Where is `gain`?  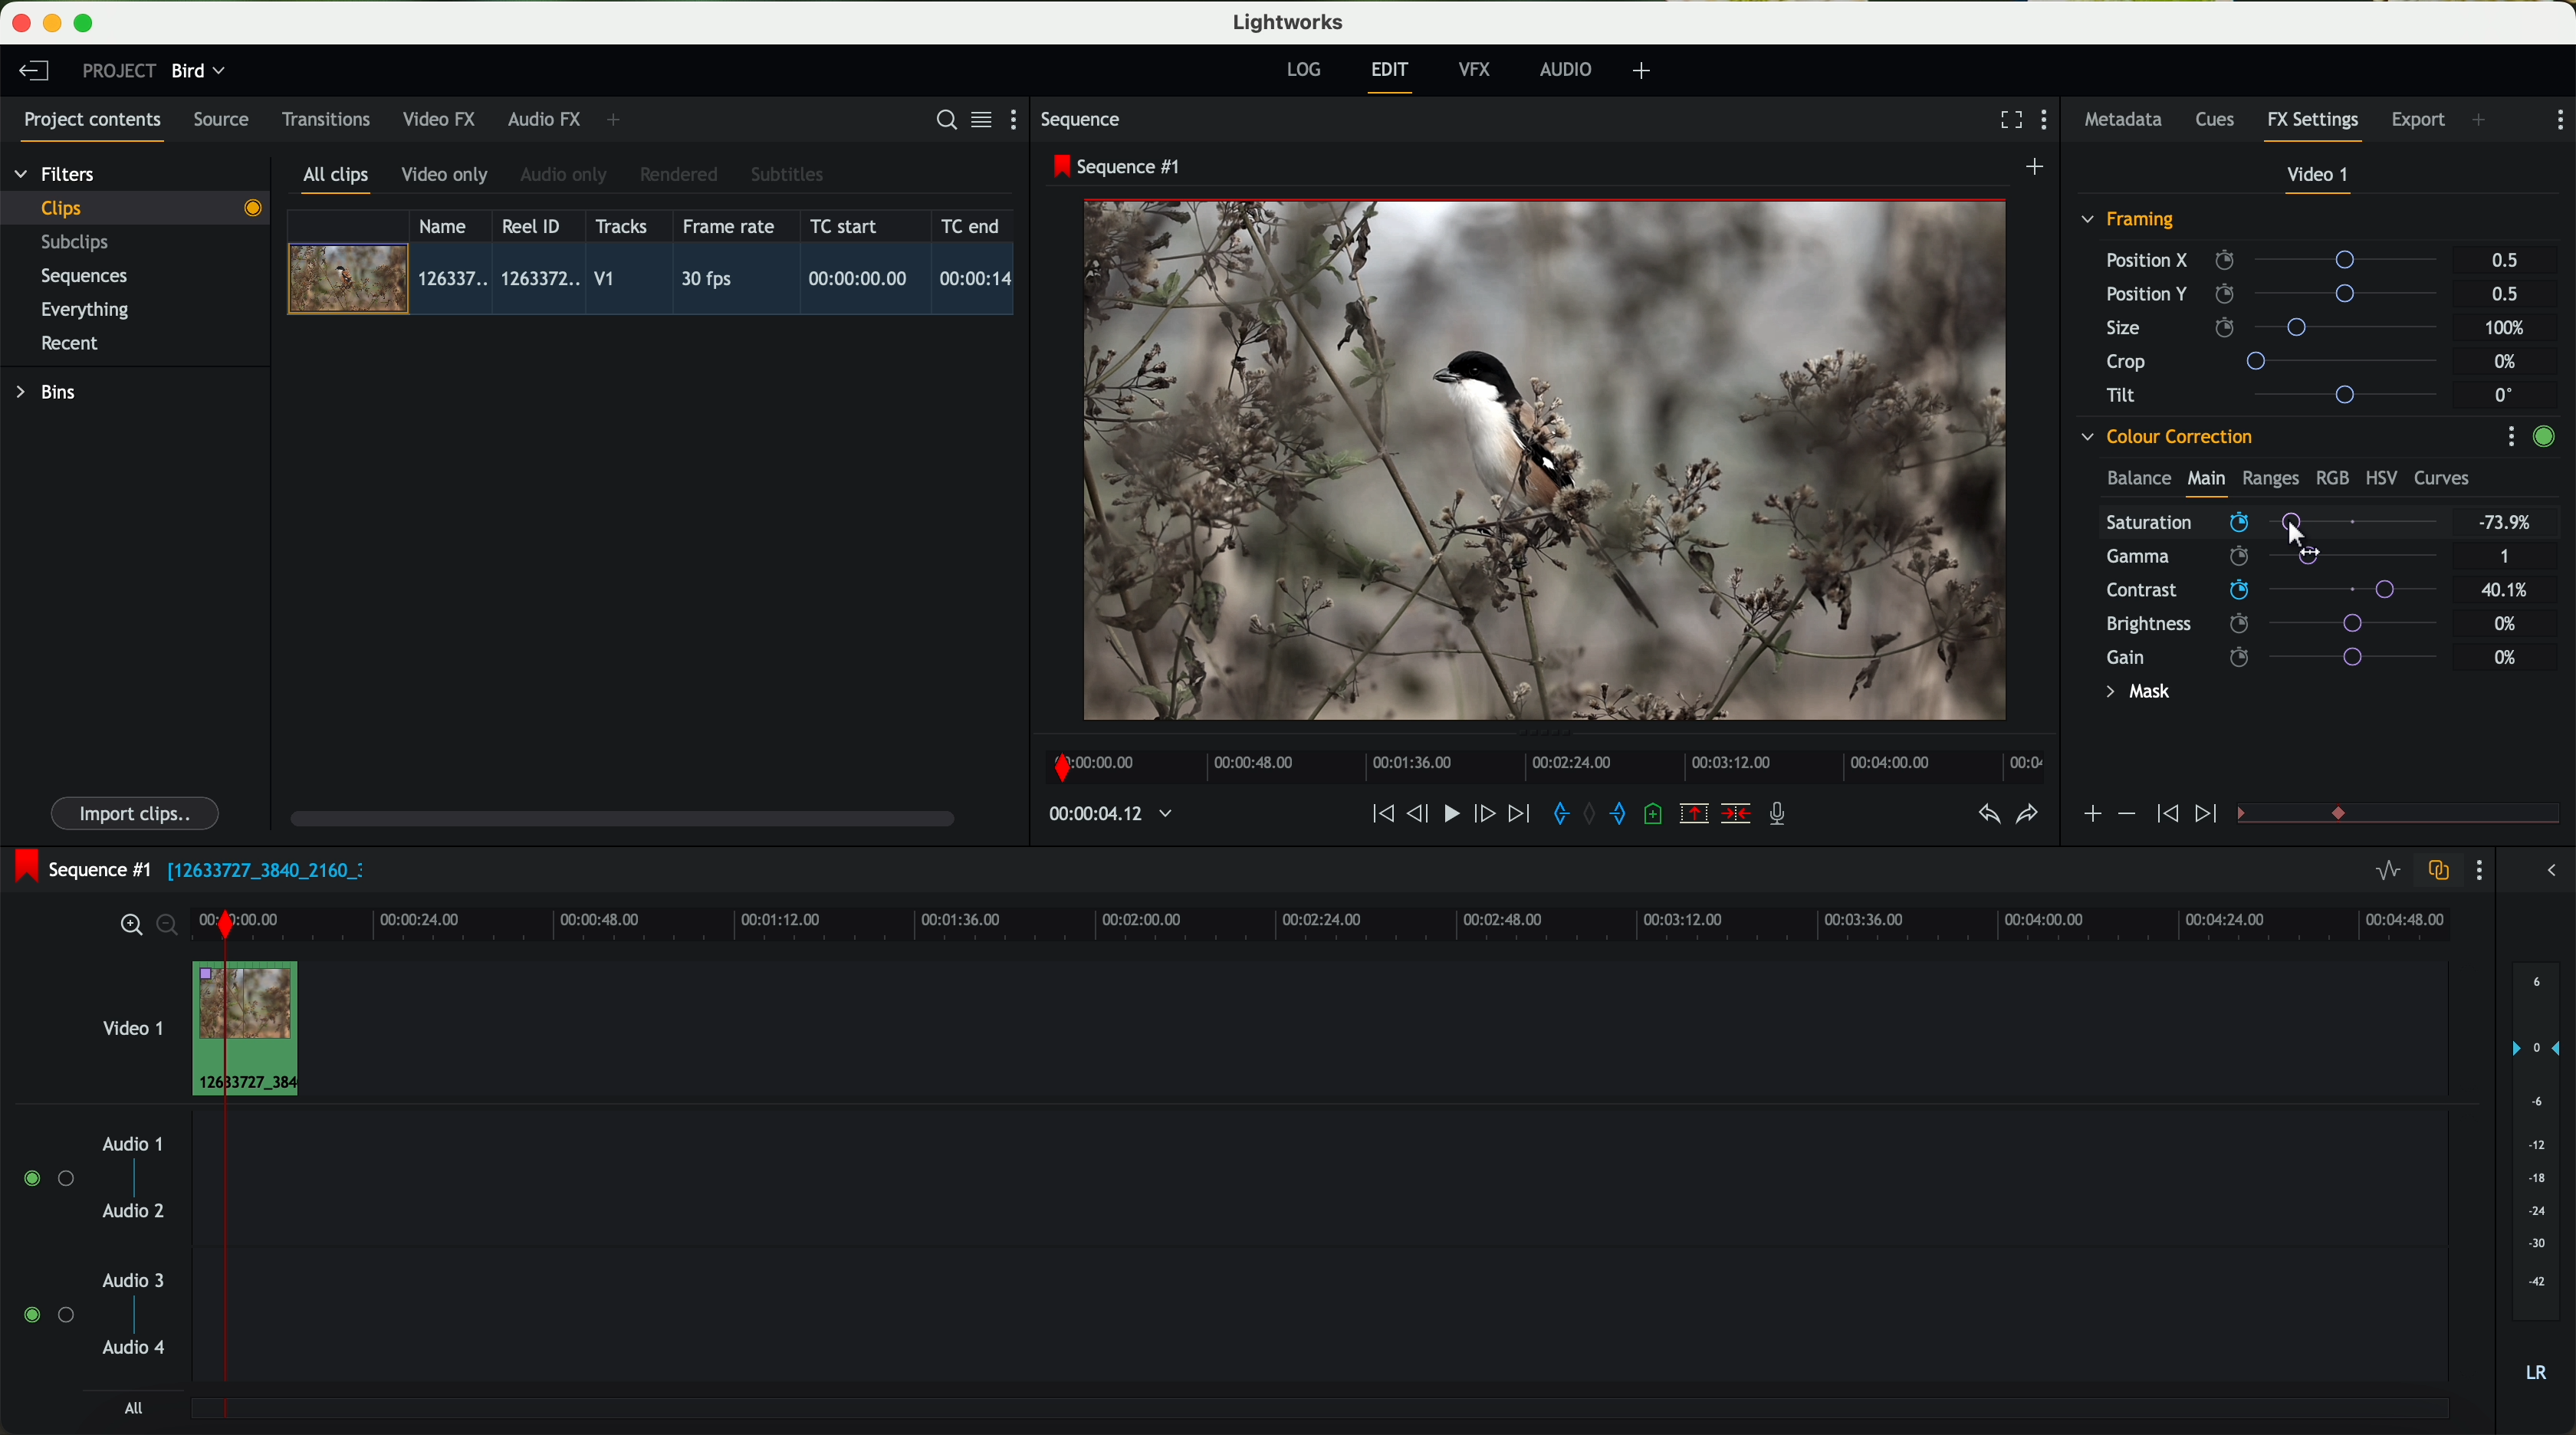 gain is located at coordinates (2284, 656).